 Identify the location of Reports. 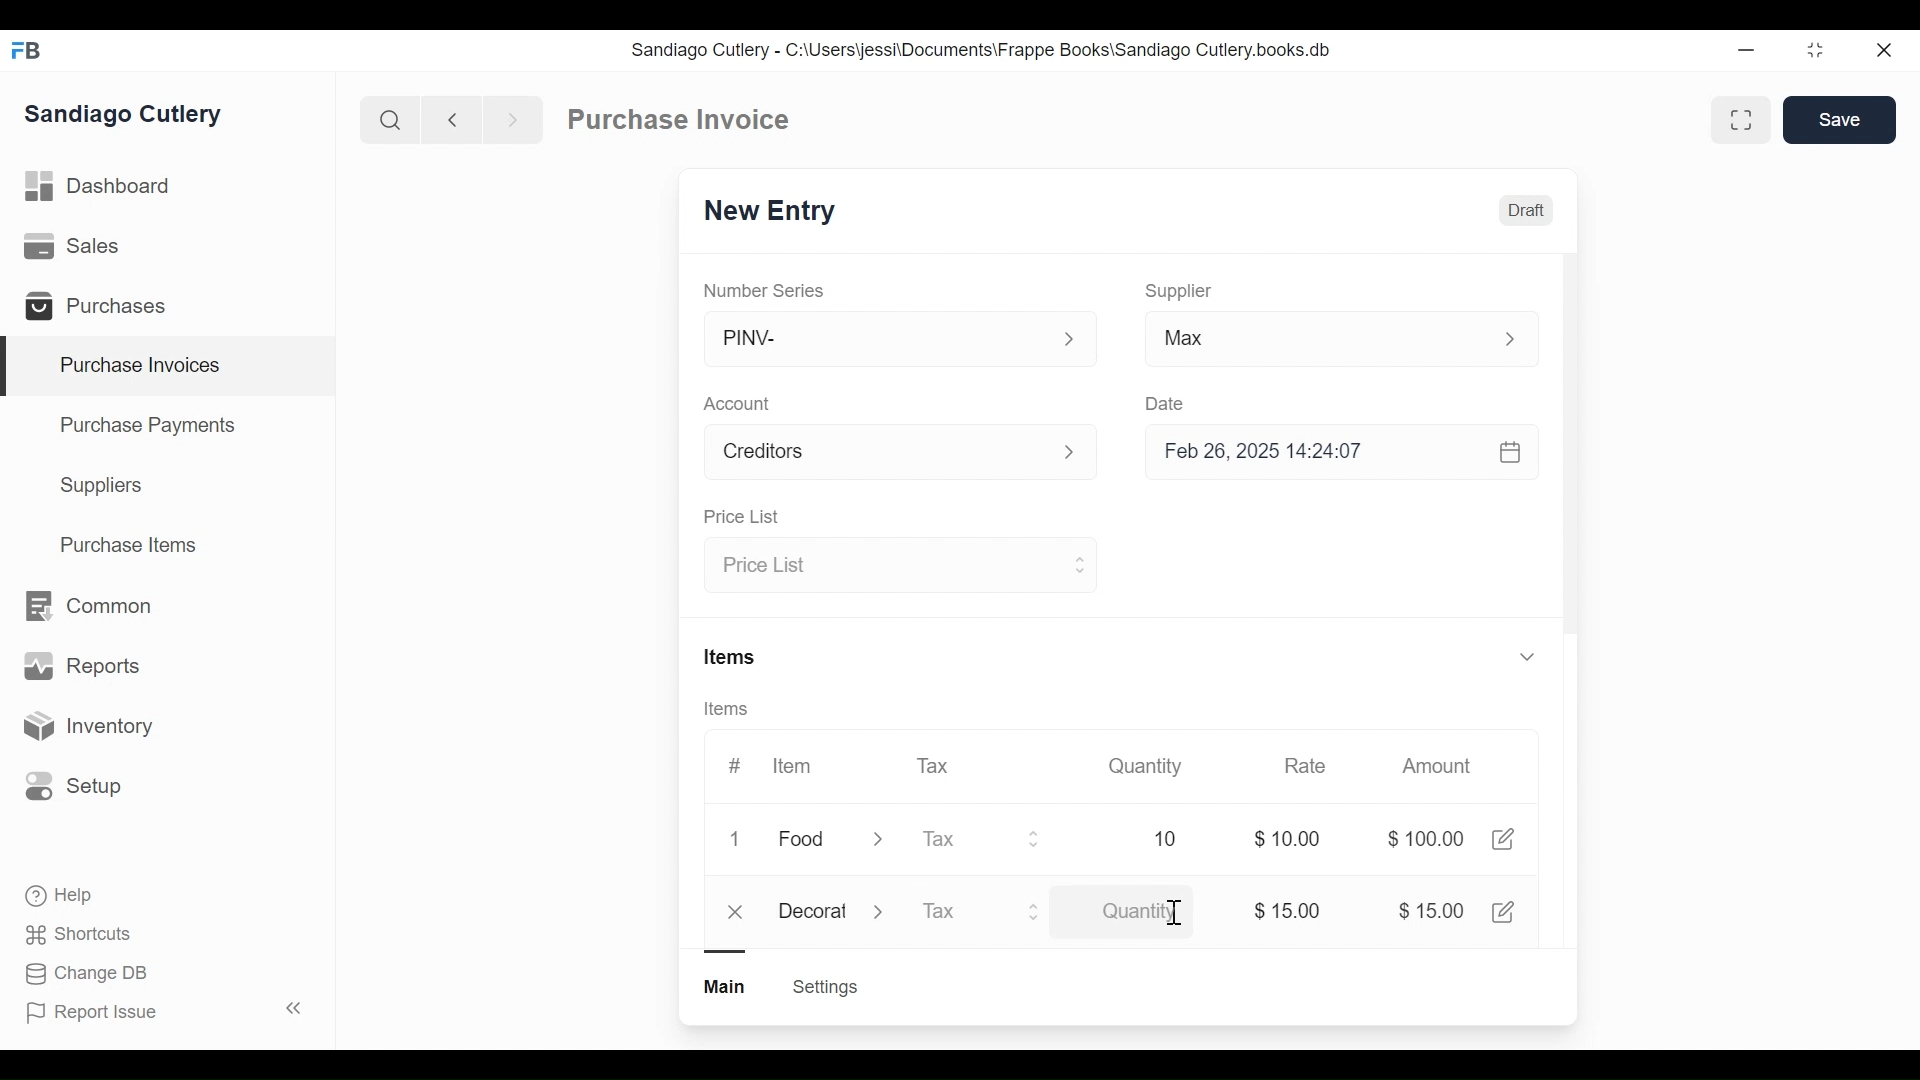
(82, 670).